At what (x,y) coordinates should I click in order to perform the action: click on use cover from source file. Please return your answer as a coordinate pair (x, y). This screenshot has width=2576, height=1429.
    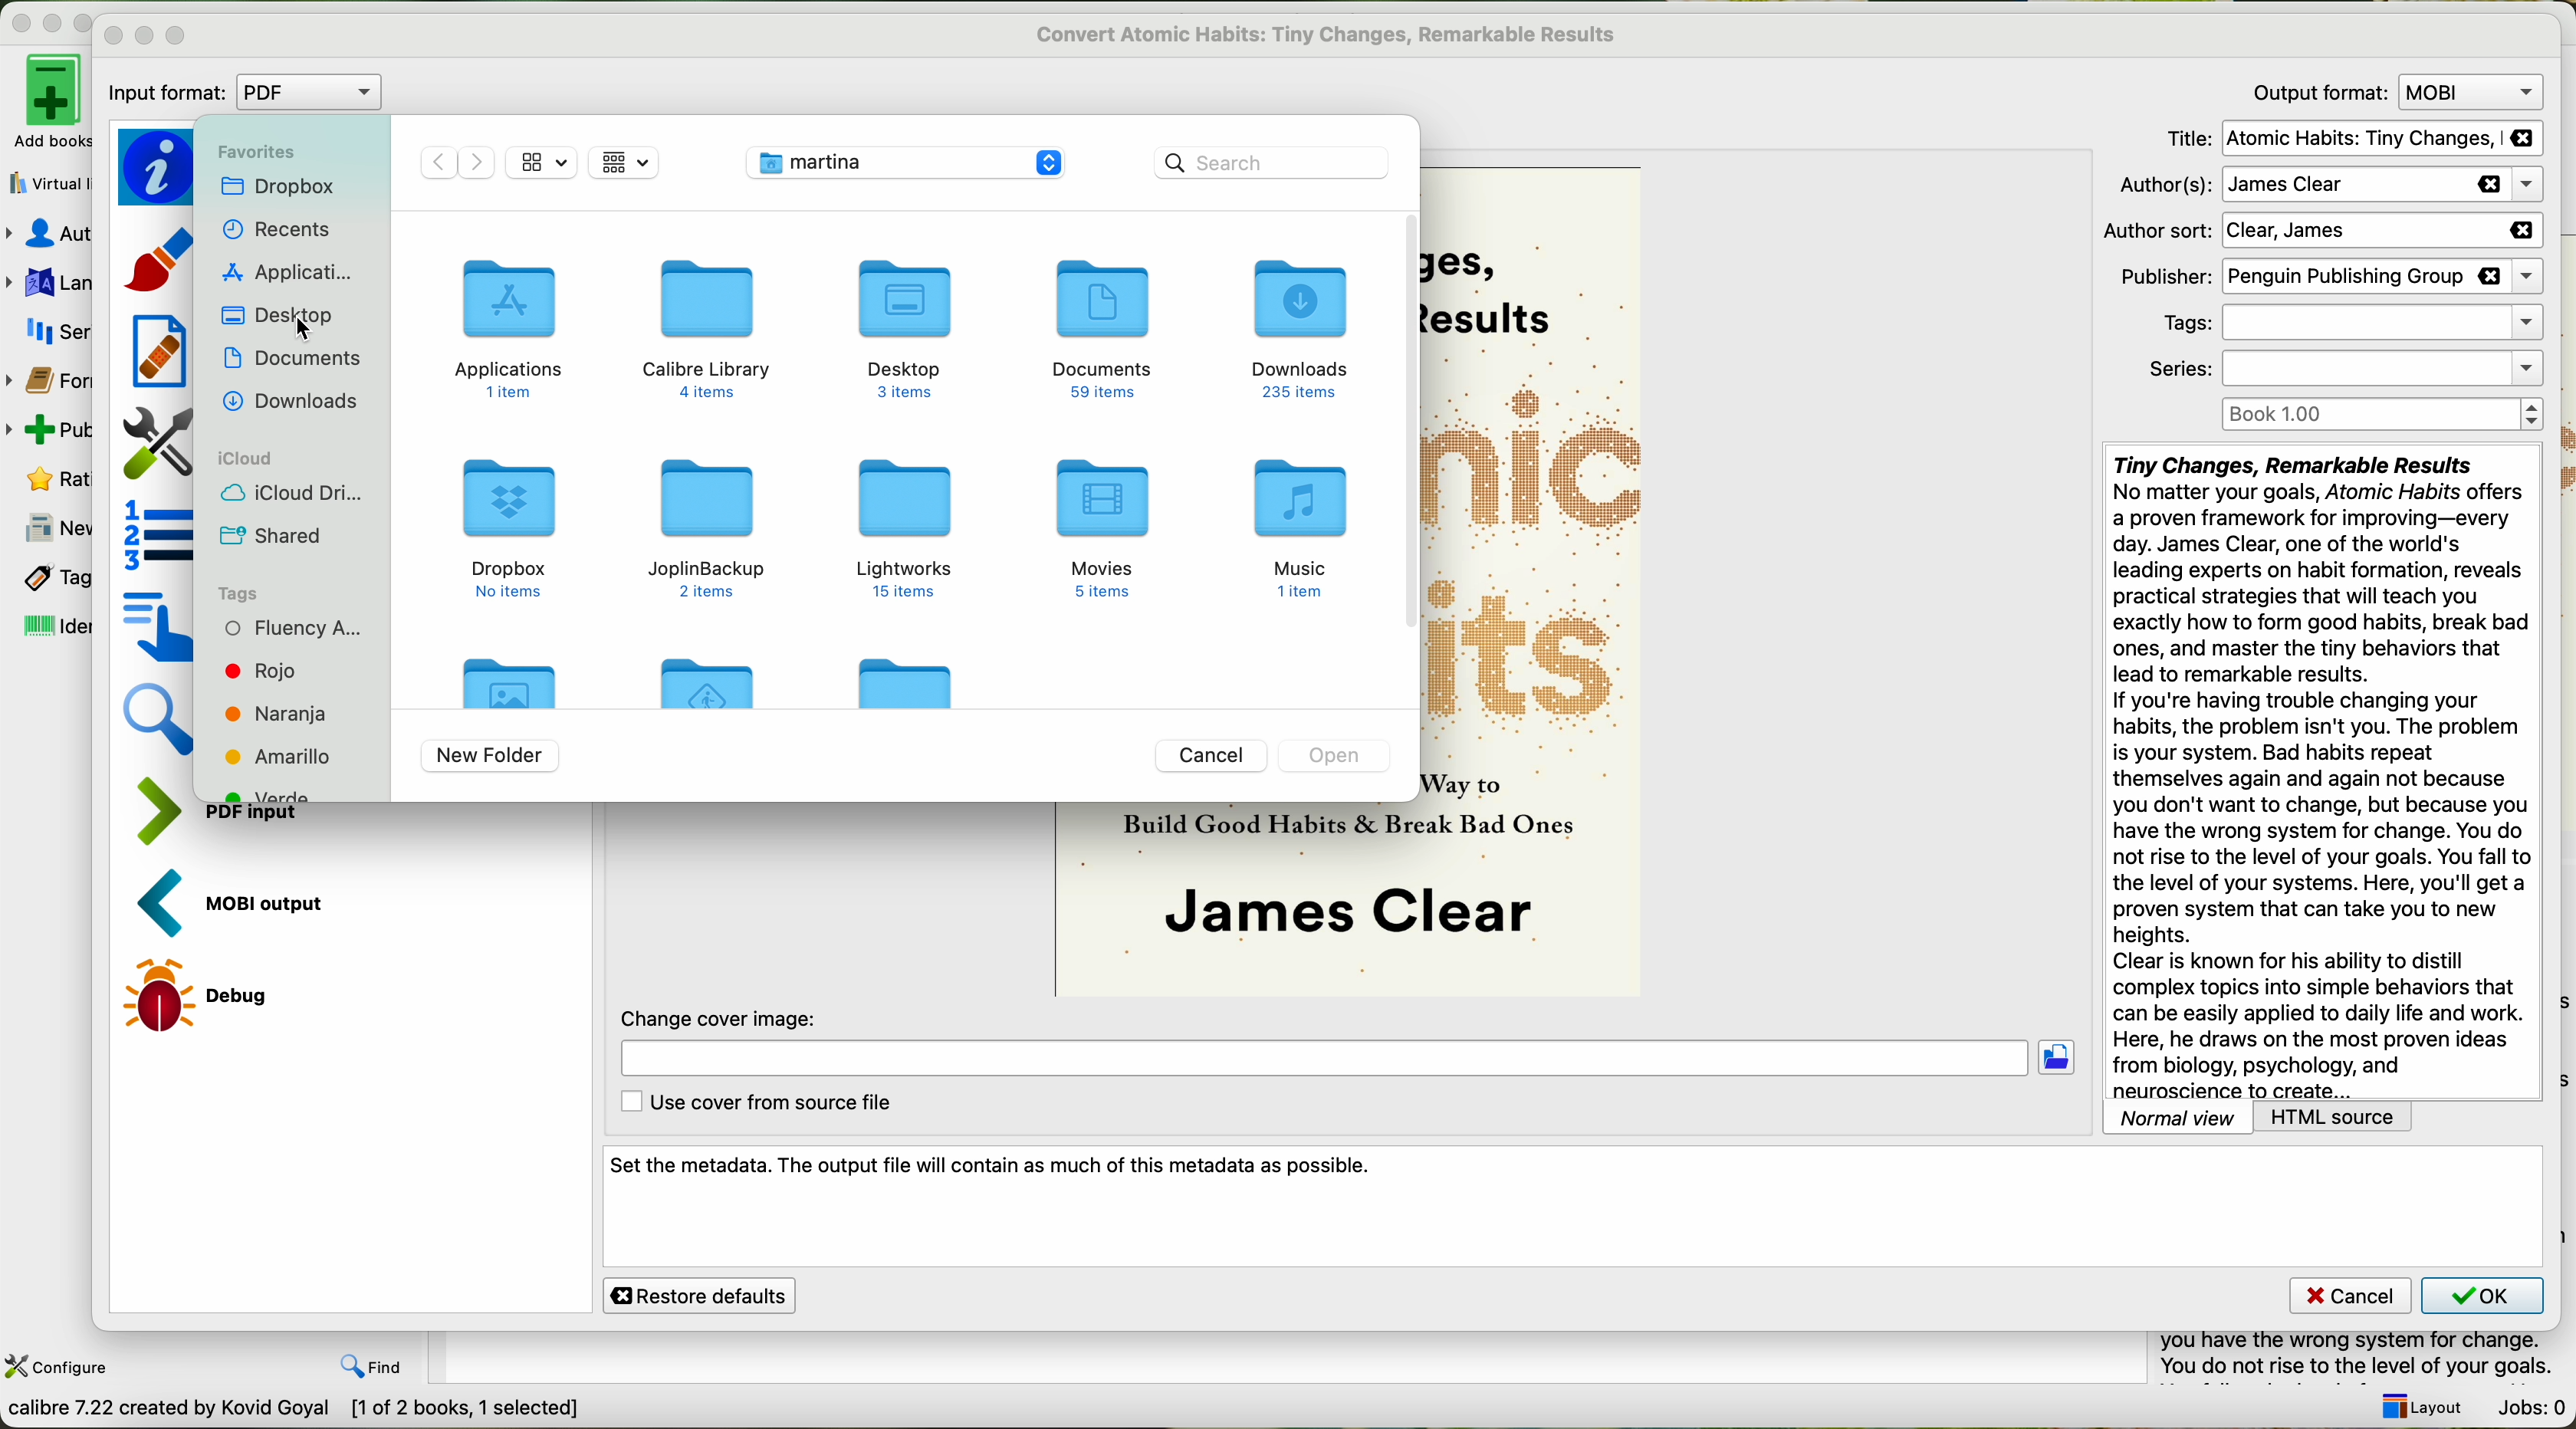
    Looking at the image, I should click on (753, 1103).